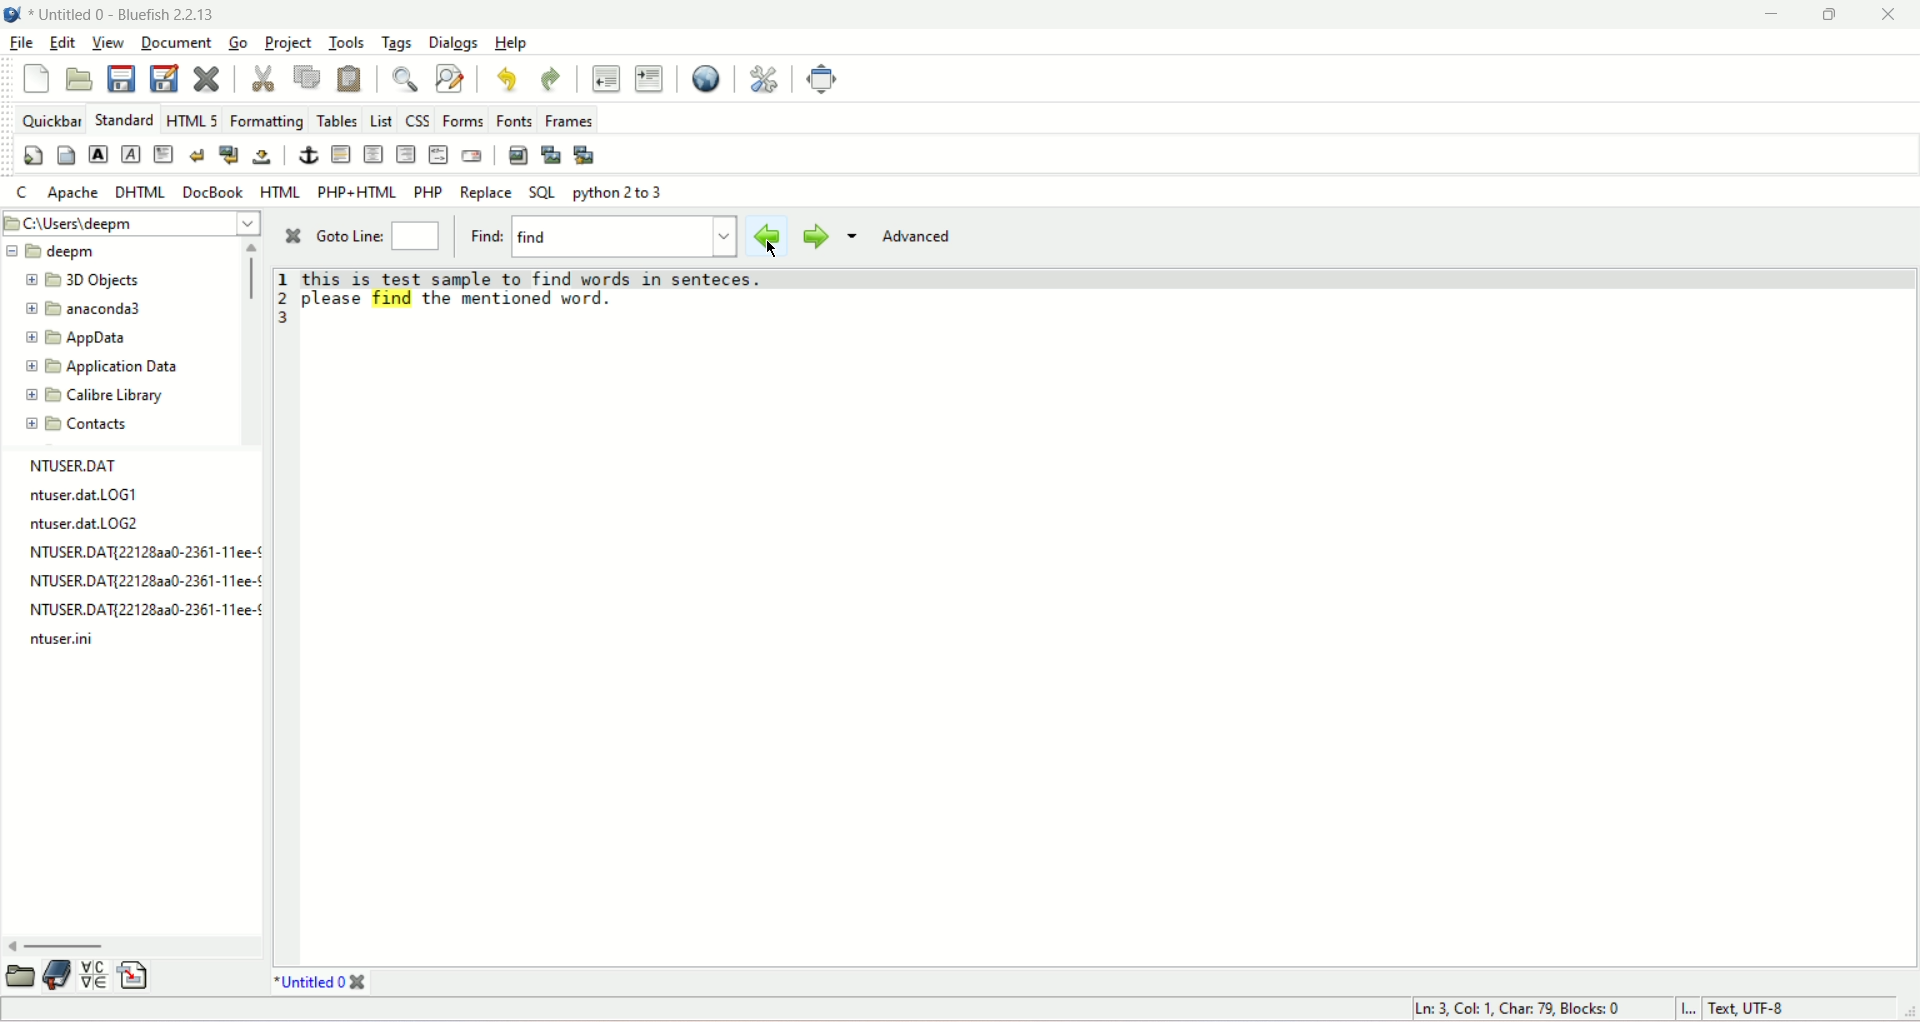 The height and width of the screenshot is (1022, 1920). Describe the element at coordinates (356, 192) in the screenshot. I see `PHP+HTML` at that location.